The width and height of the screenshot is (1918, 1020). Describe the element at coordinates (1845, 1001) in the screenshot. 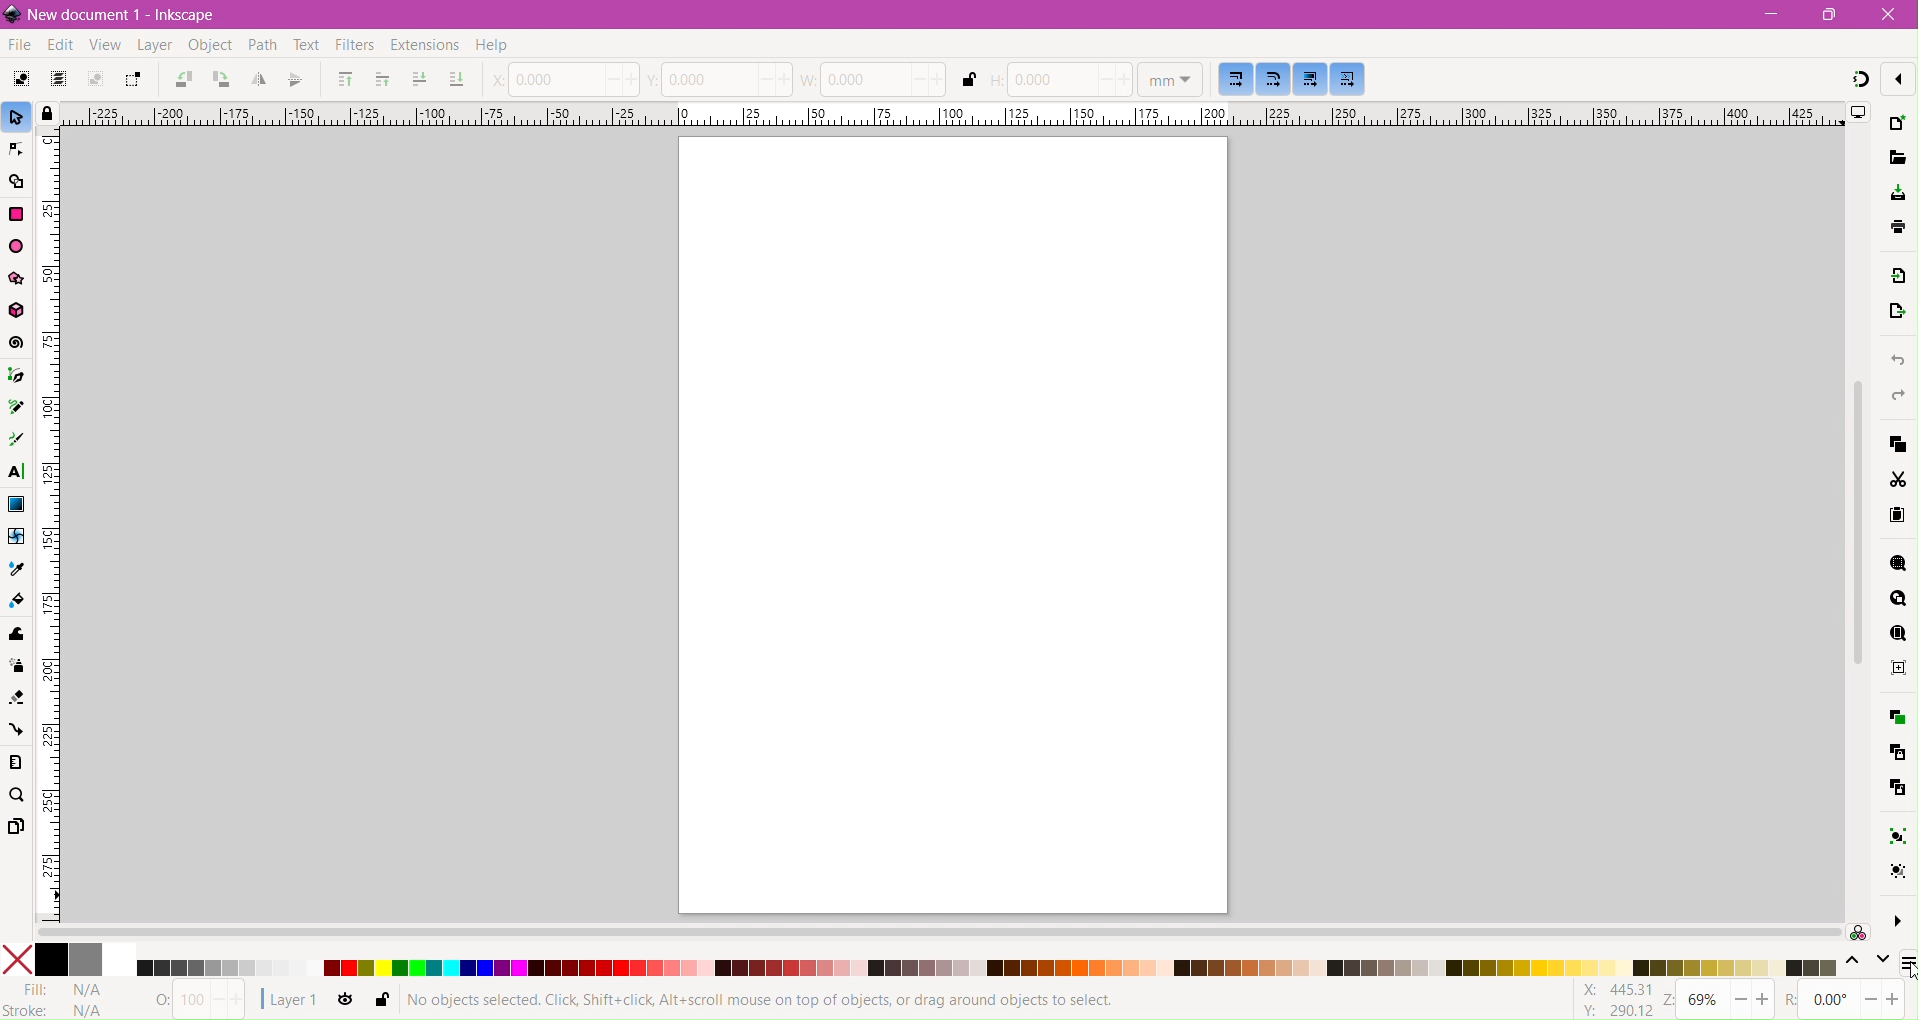

I see `Rotation` at that location.